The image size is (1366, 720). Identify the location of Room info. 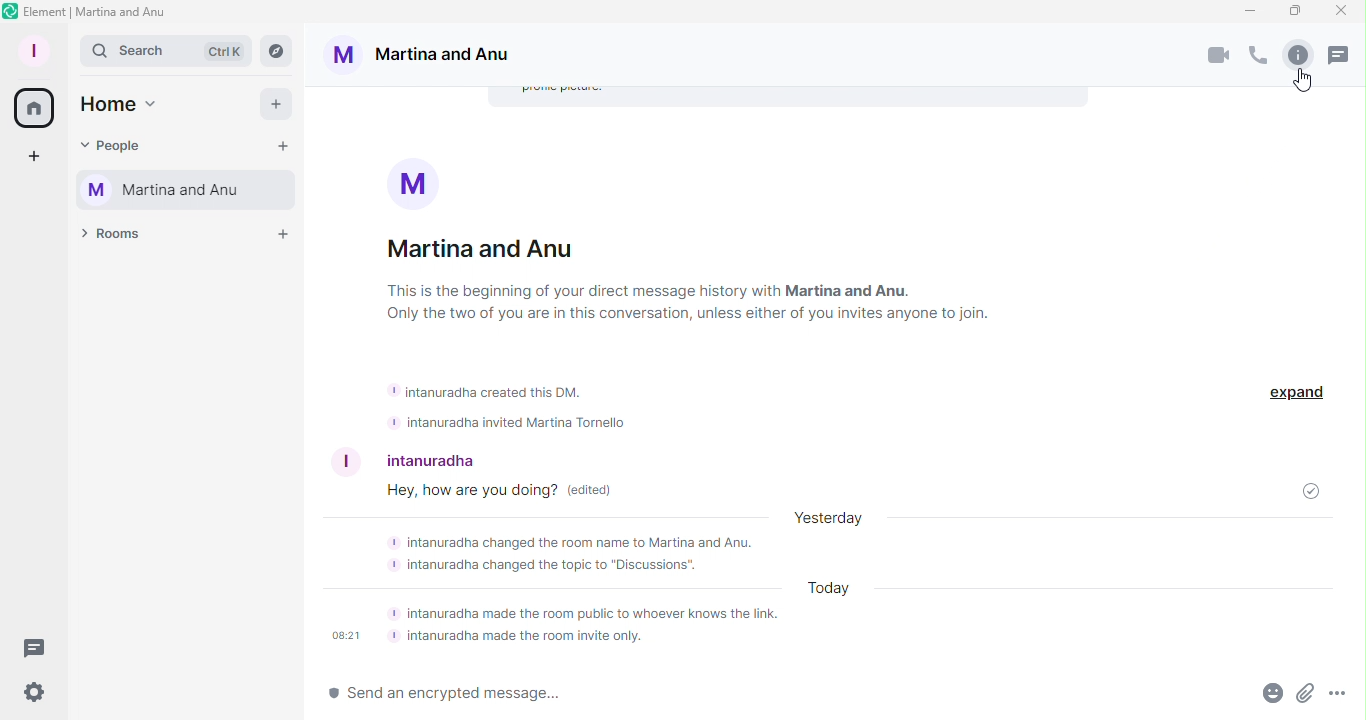
(1297, 55).